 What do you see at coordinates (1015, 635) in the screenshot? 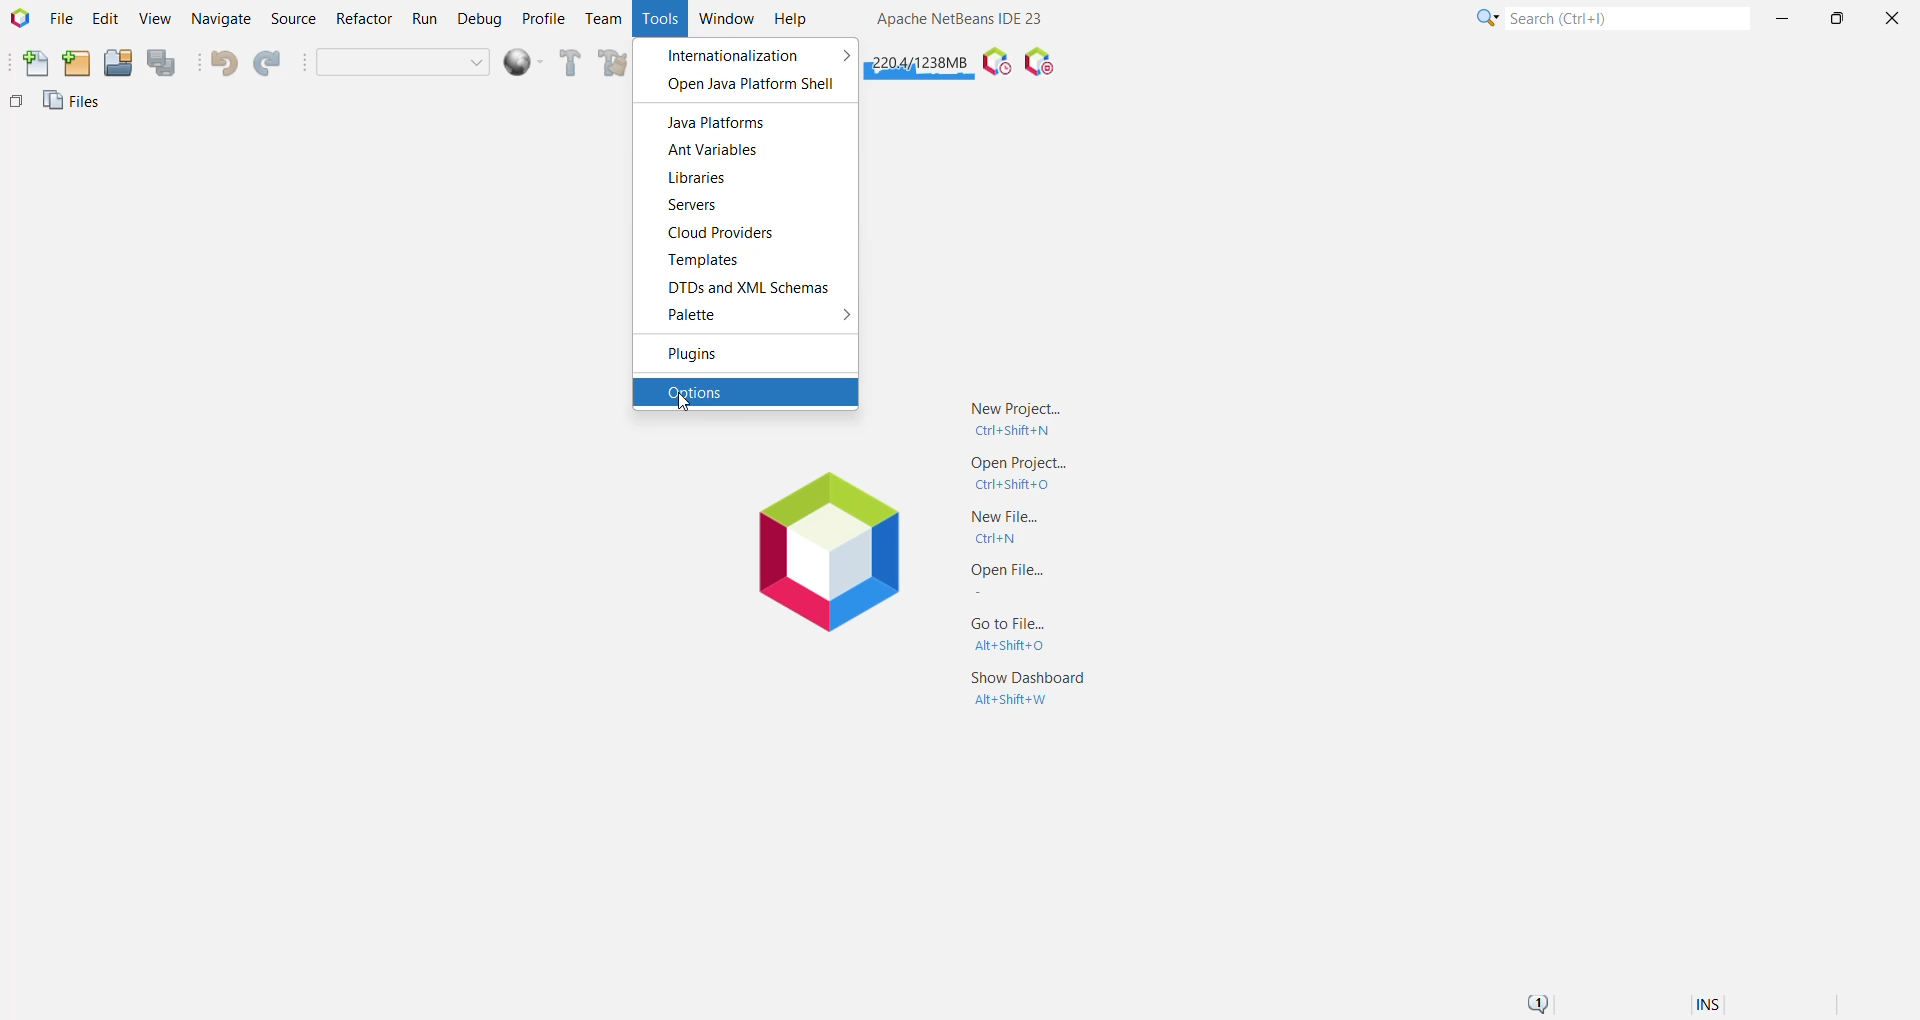
I see `Go to File` at bounding box center [1015, 635].